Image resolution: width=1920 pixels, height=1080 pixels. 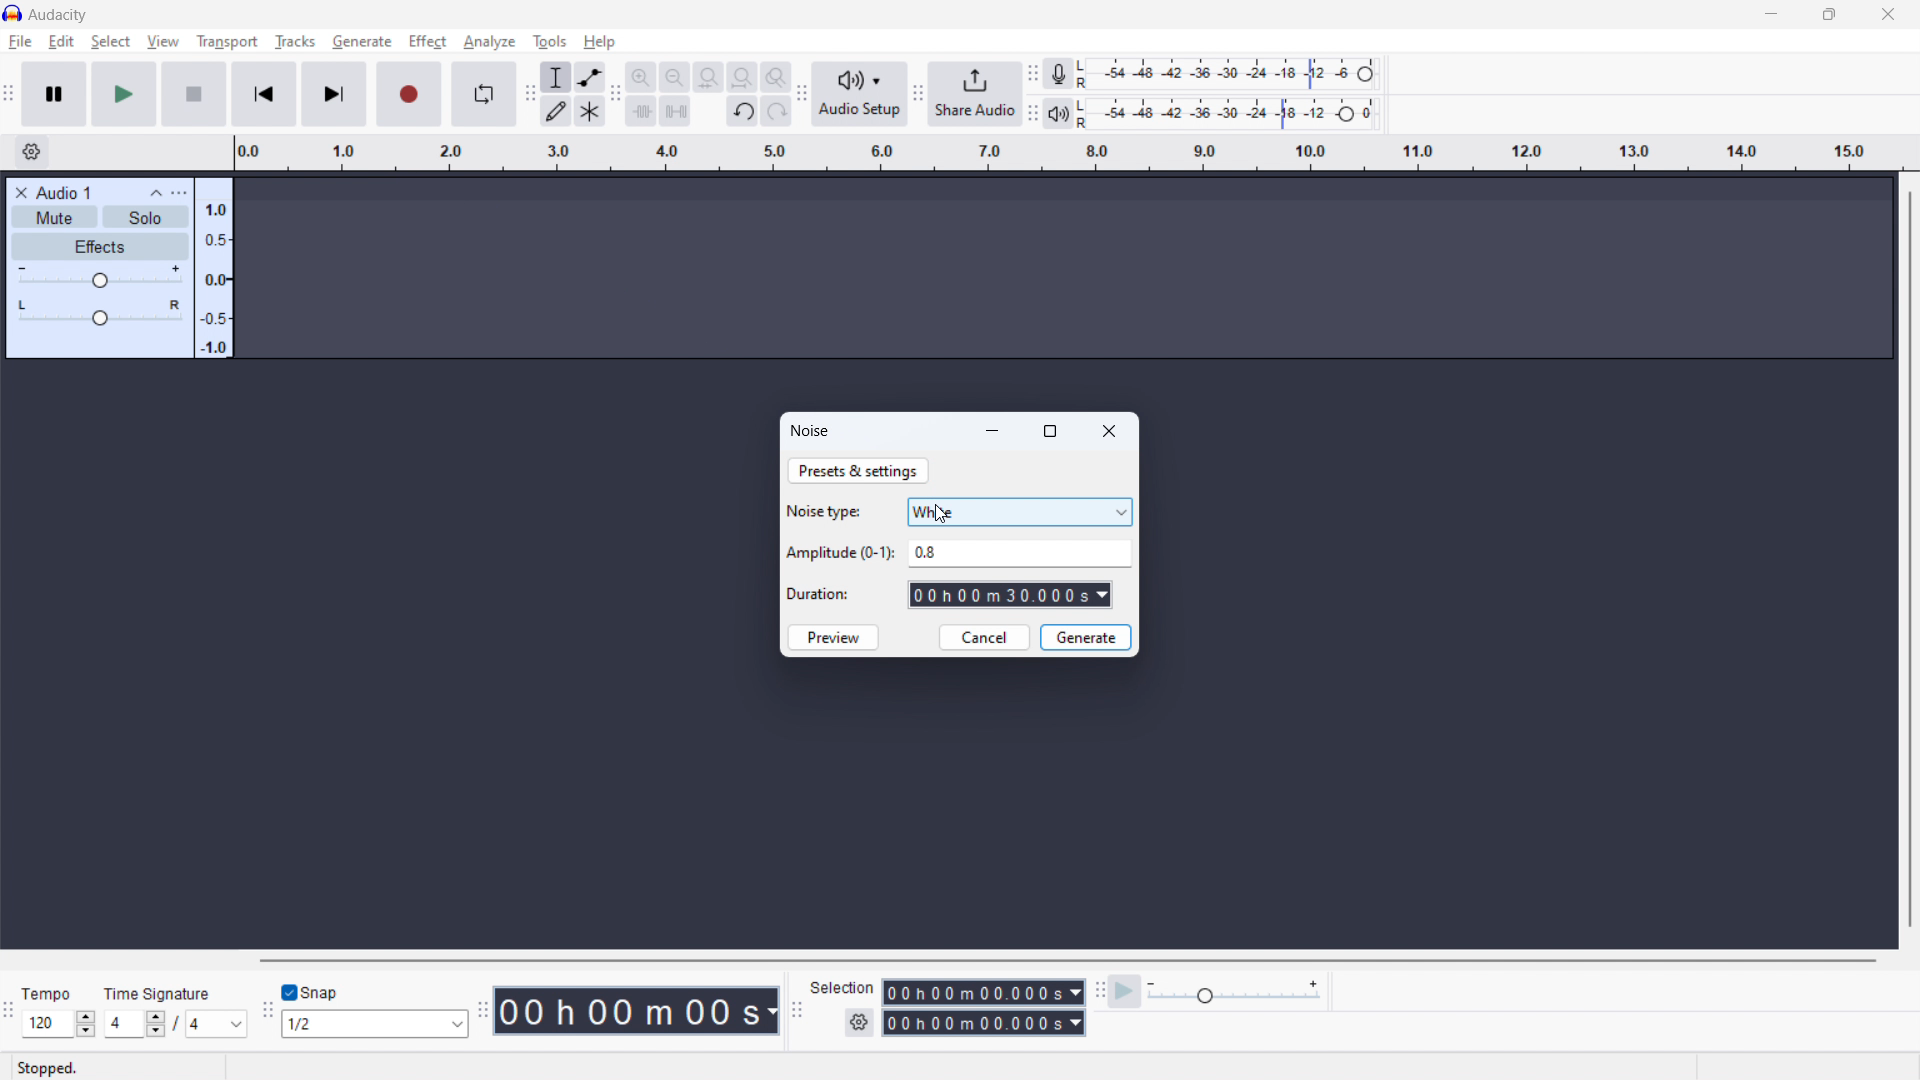 What do you see at coordinates (20, 42) in the screenshot?
I see `file` at bounding box center [20, 42].